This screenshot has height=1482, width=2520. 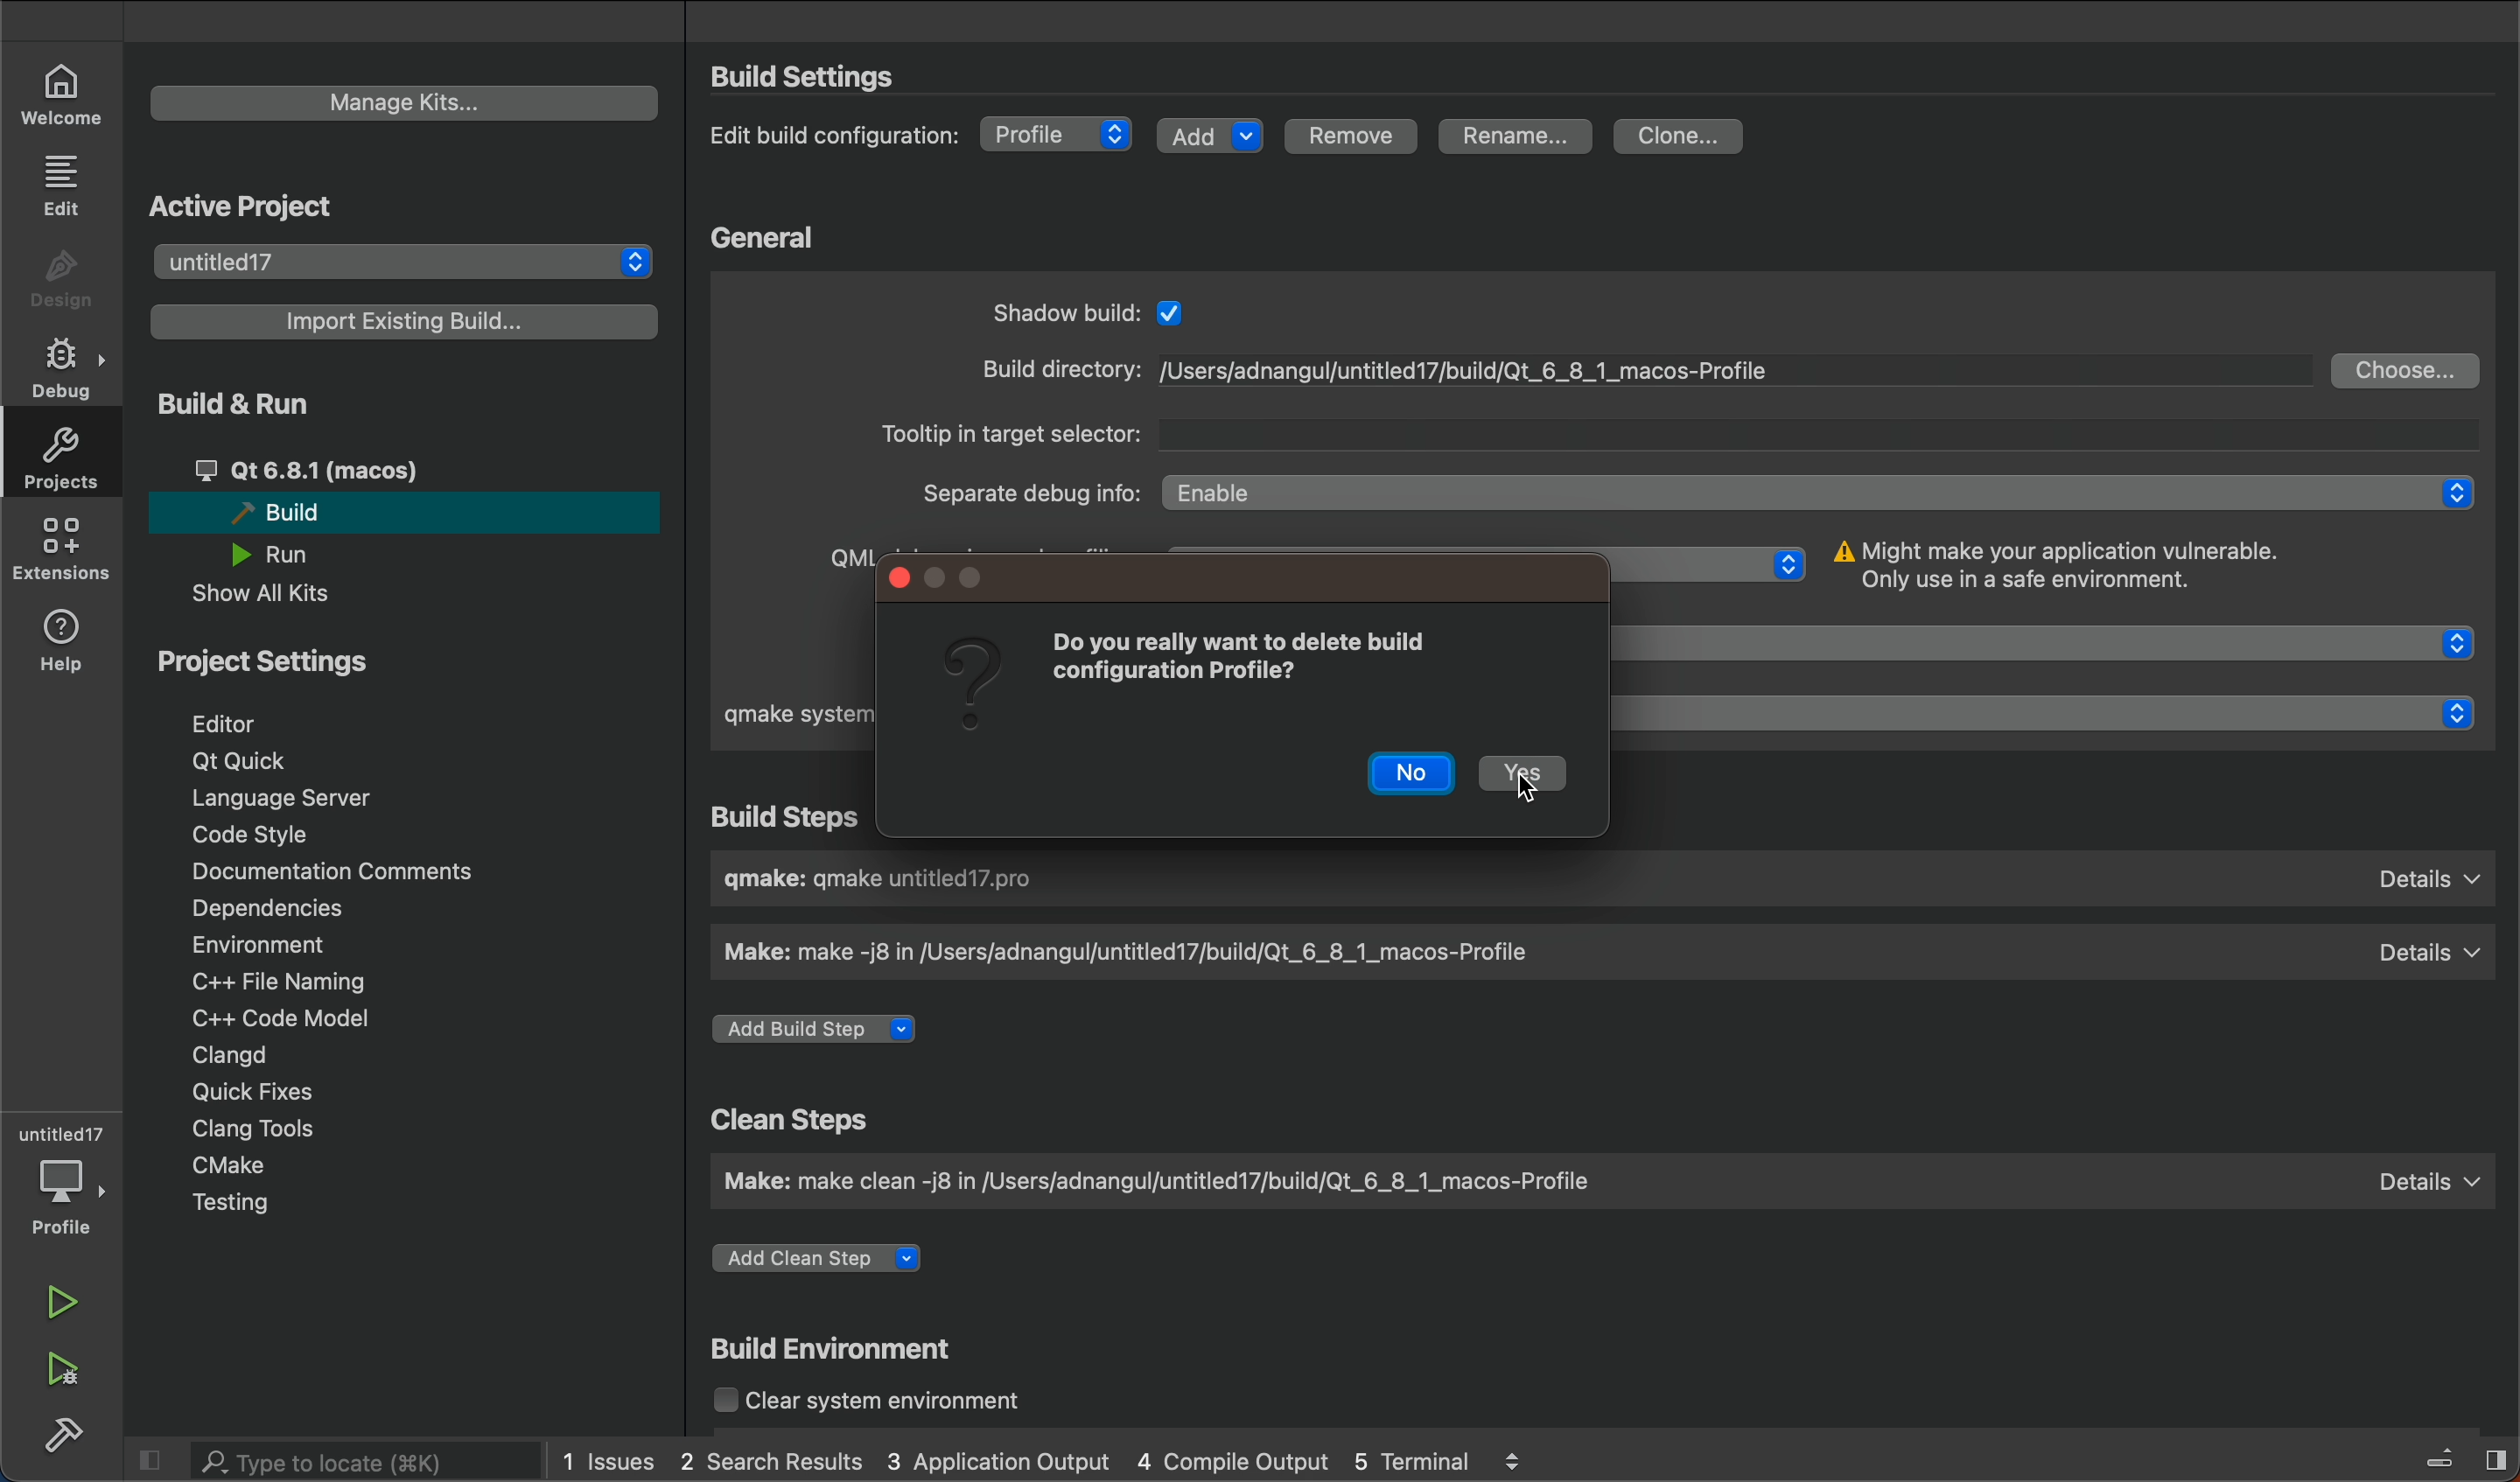 I want to click on build and run, so click(x=407, y=408).